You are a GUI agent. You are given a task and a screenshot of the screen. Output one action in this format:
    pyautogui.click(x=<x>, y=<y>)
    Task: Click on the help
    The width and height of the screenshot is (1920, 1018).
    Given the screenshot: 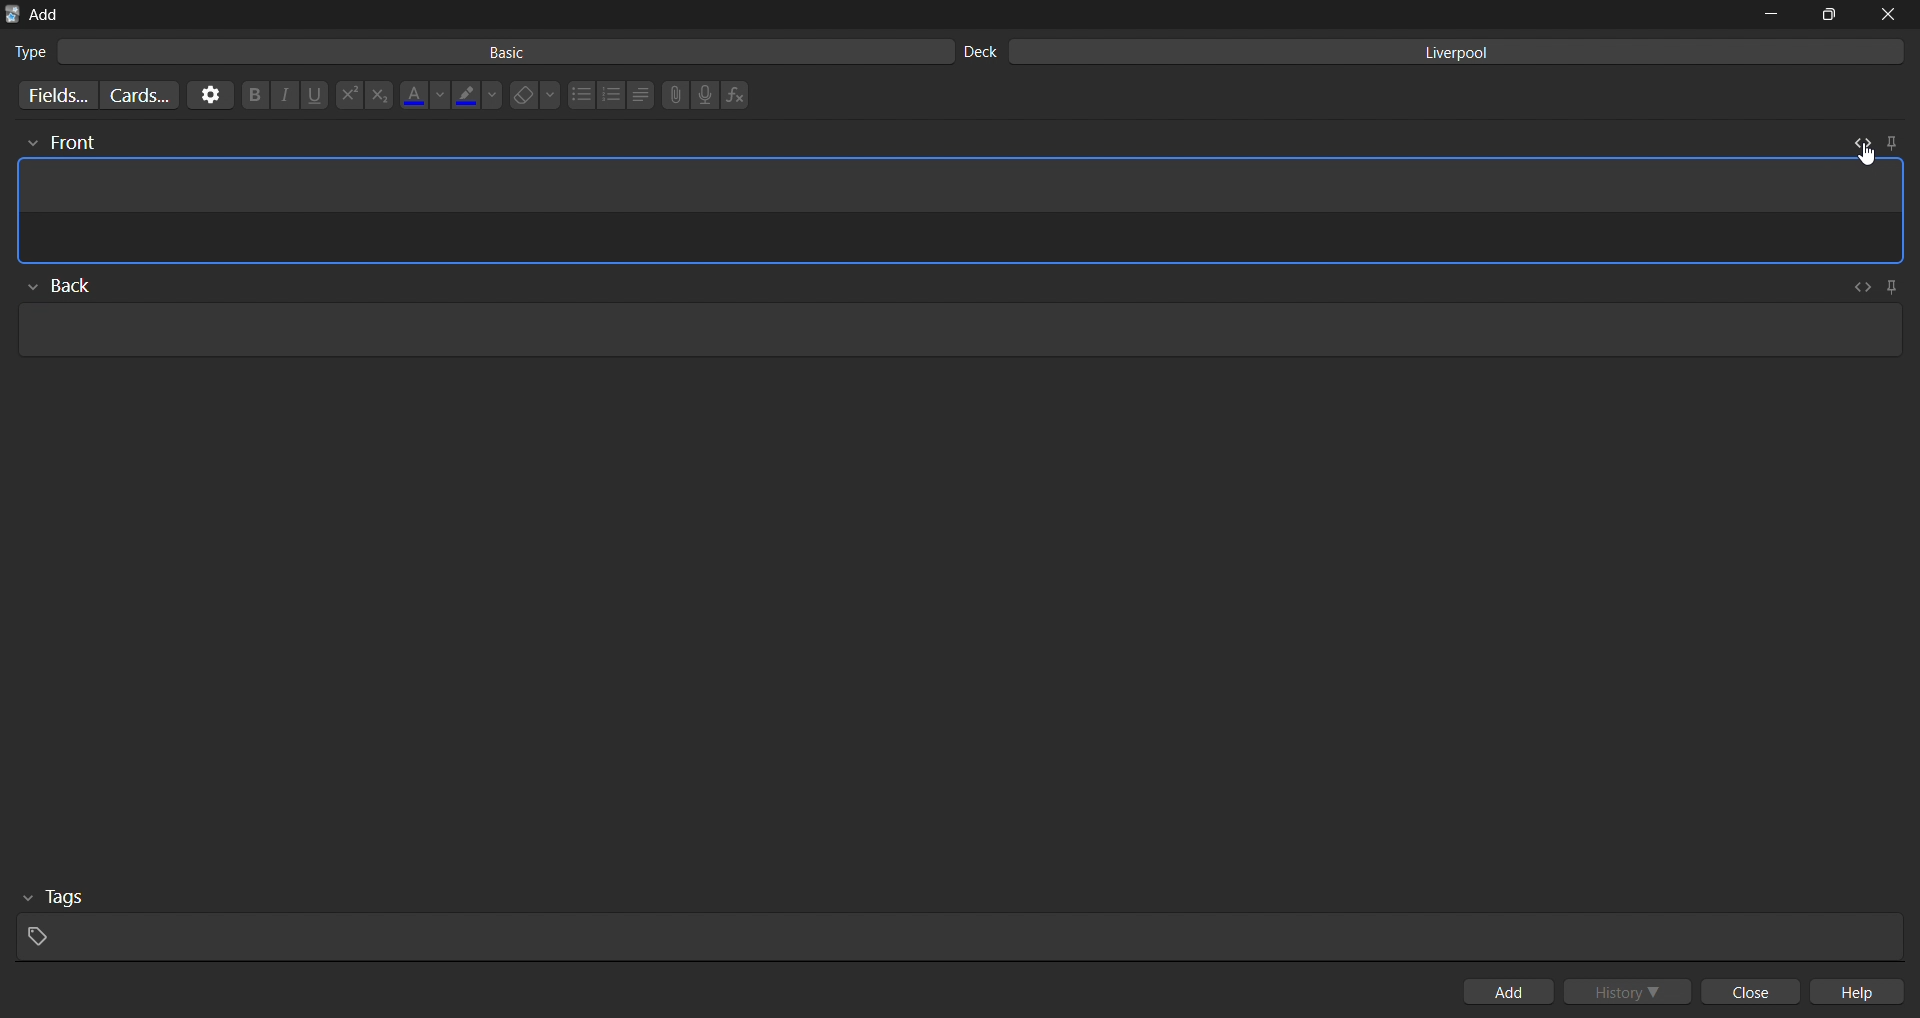 What is the action you would take?
    pyautogui.click(x=1865, y=993)
    